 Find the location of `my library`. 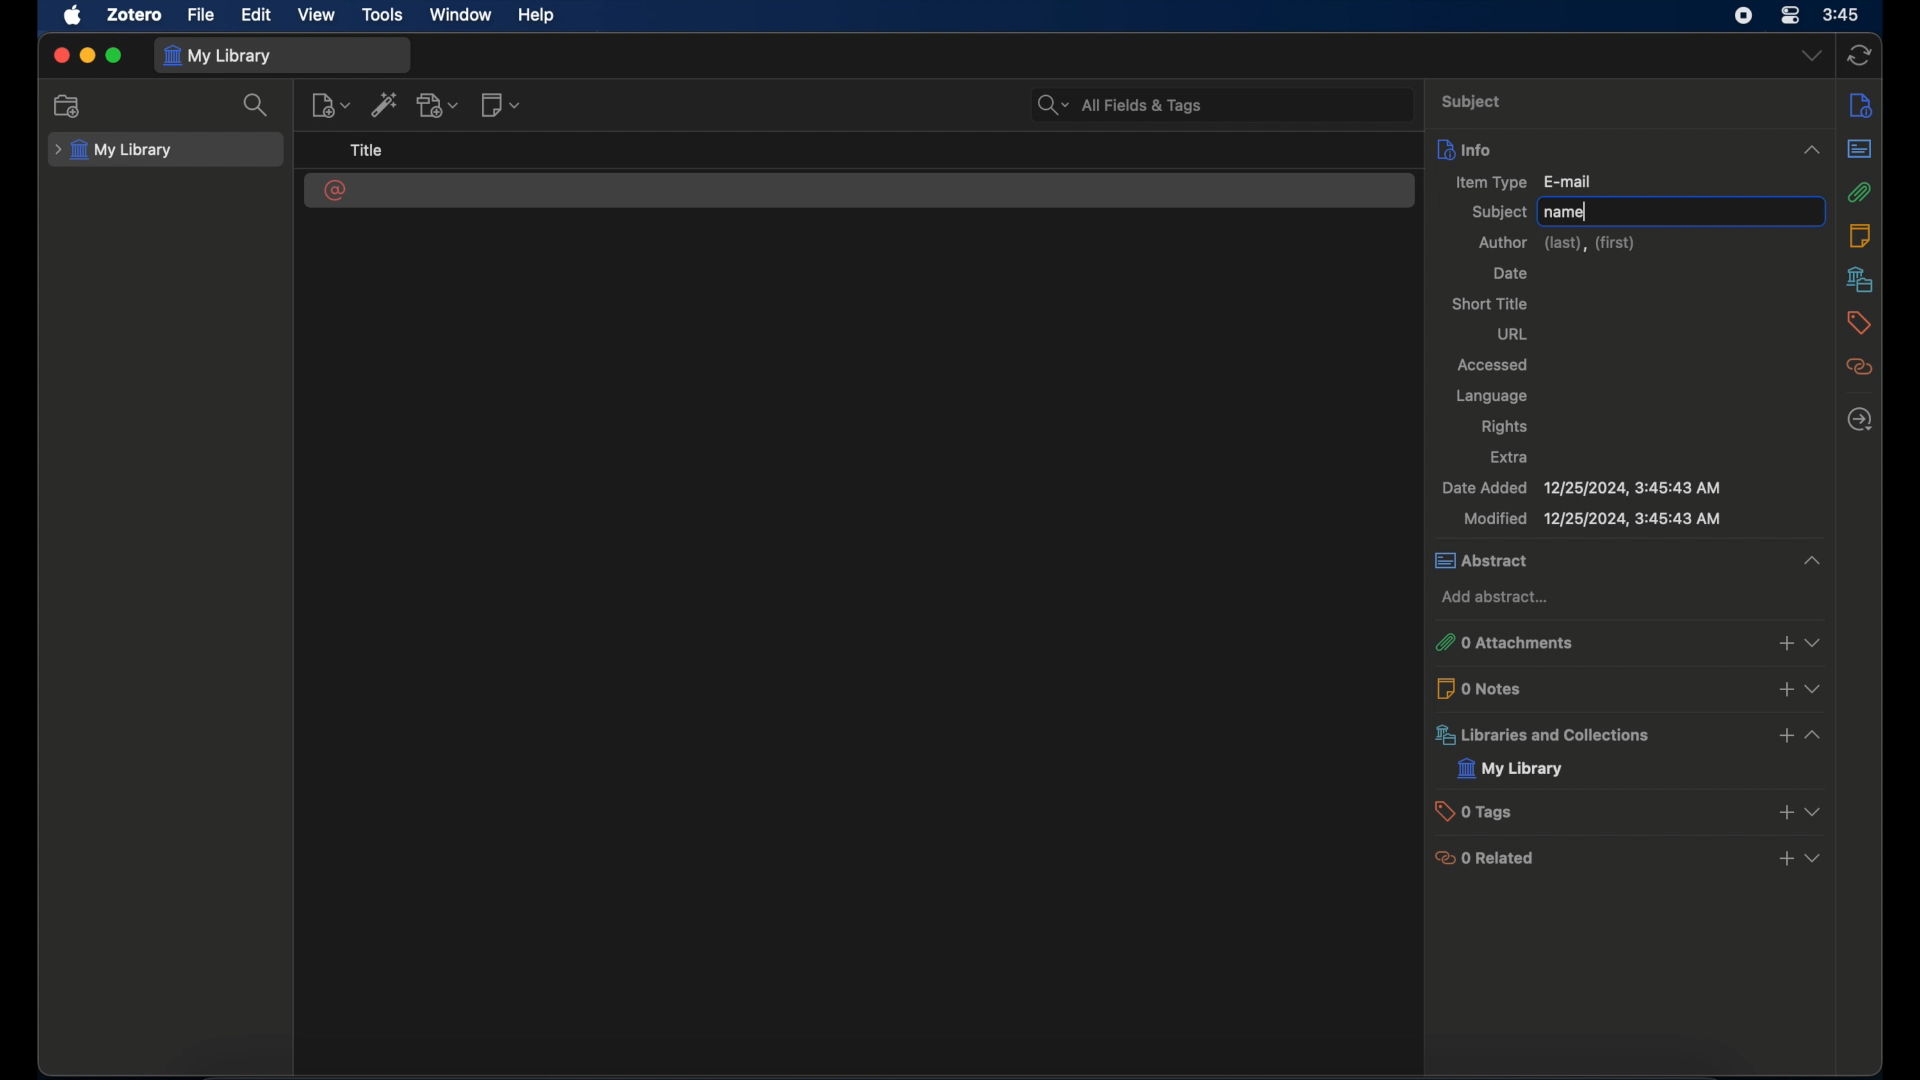

my library is located at coordinates (114, 150).